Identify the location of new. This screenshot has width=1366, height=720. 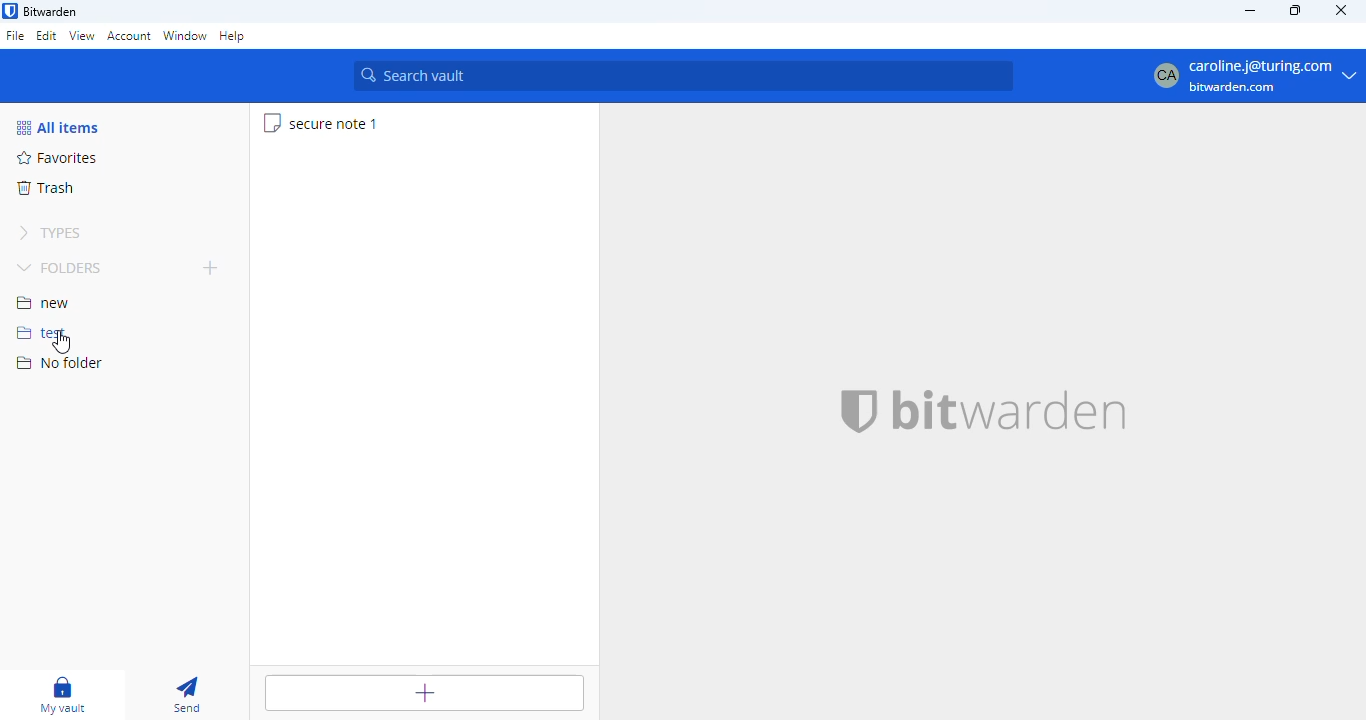
(43, 302).